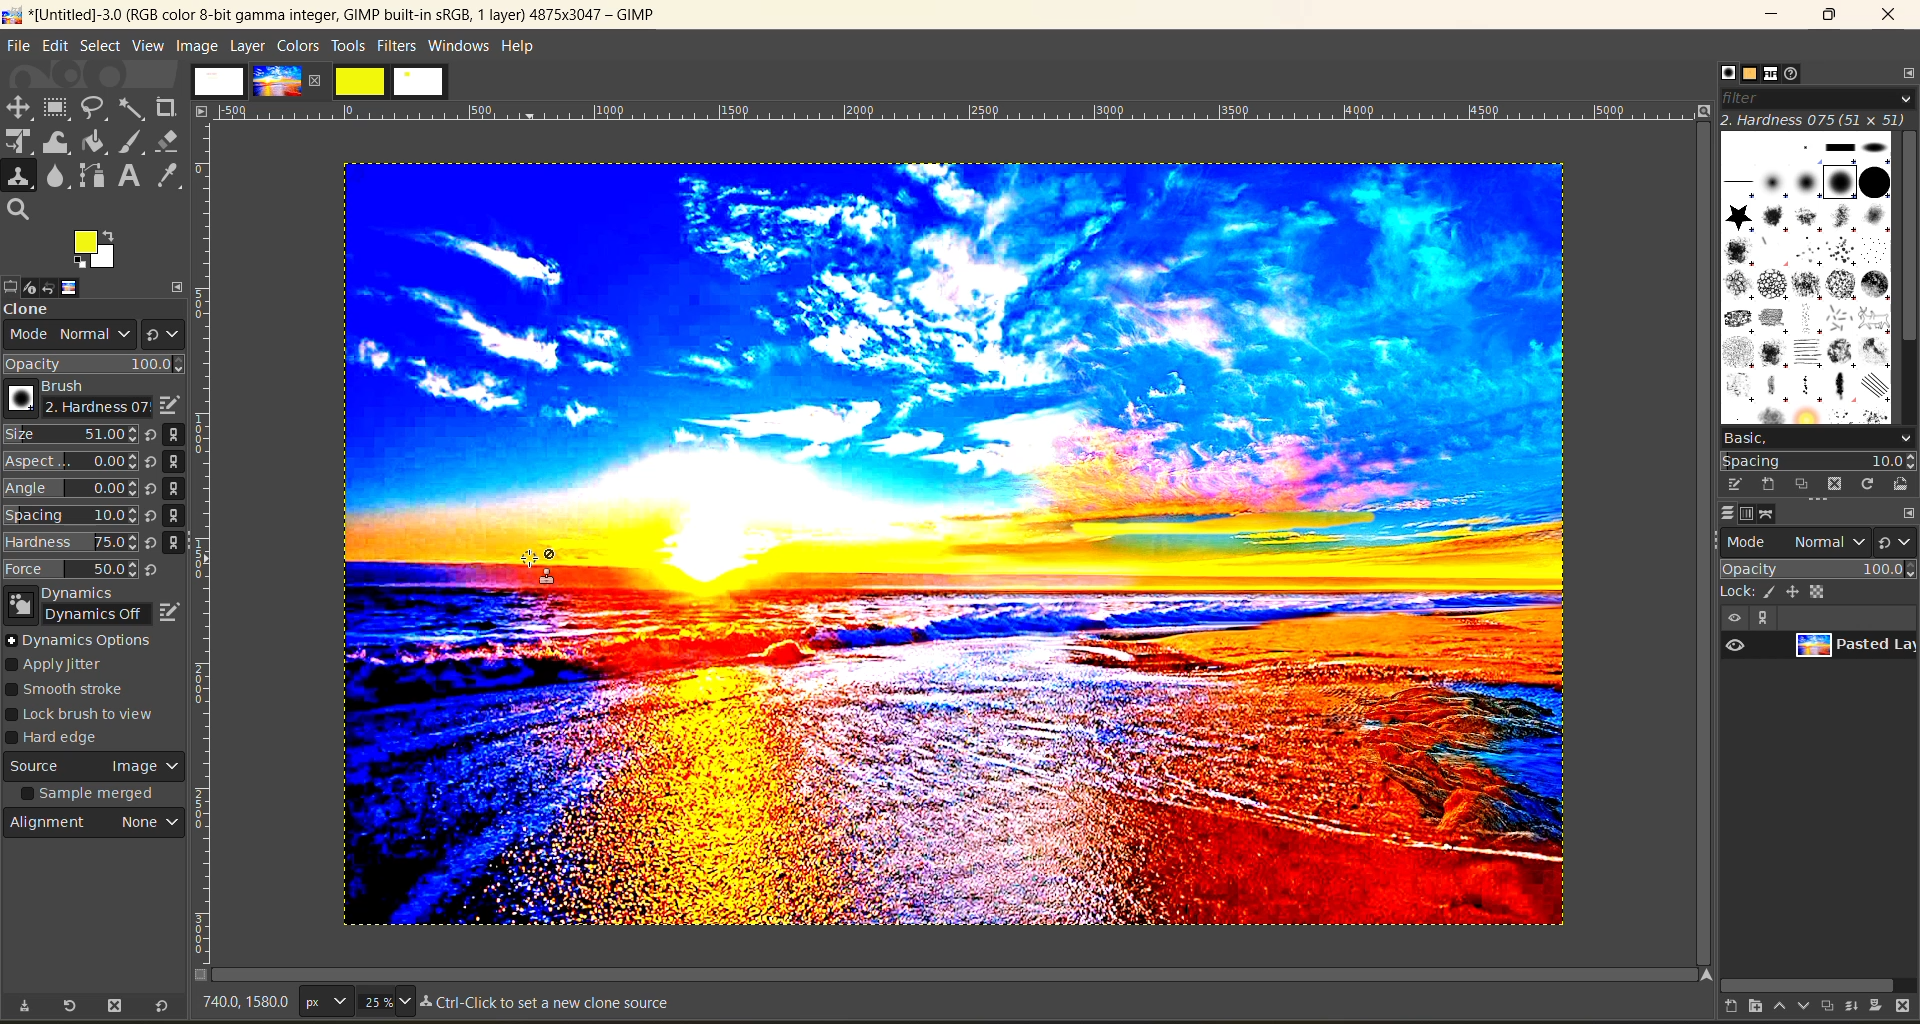  Describe the element at coordinates (97, 252) in the screenshot. I see `active foreground and background color` at that location.